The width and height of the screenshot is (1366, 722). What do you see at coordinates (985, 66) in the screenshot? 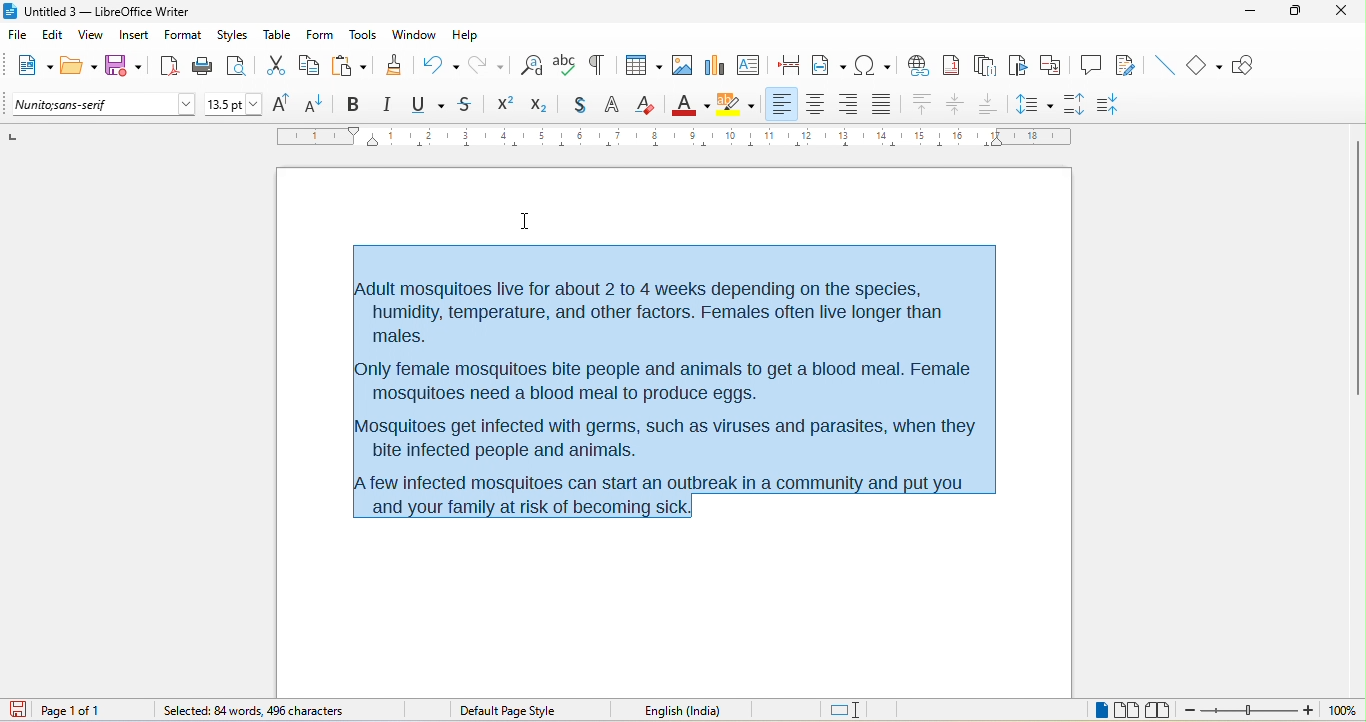
I see `endnote` at bounding box center [985, 66].